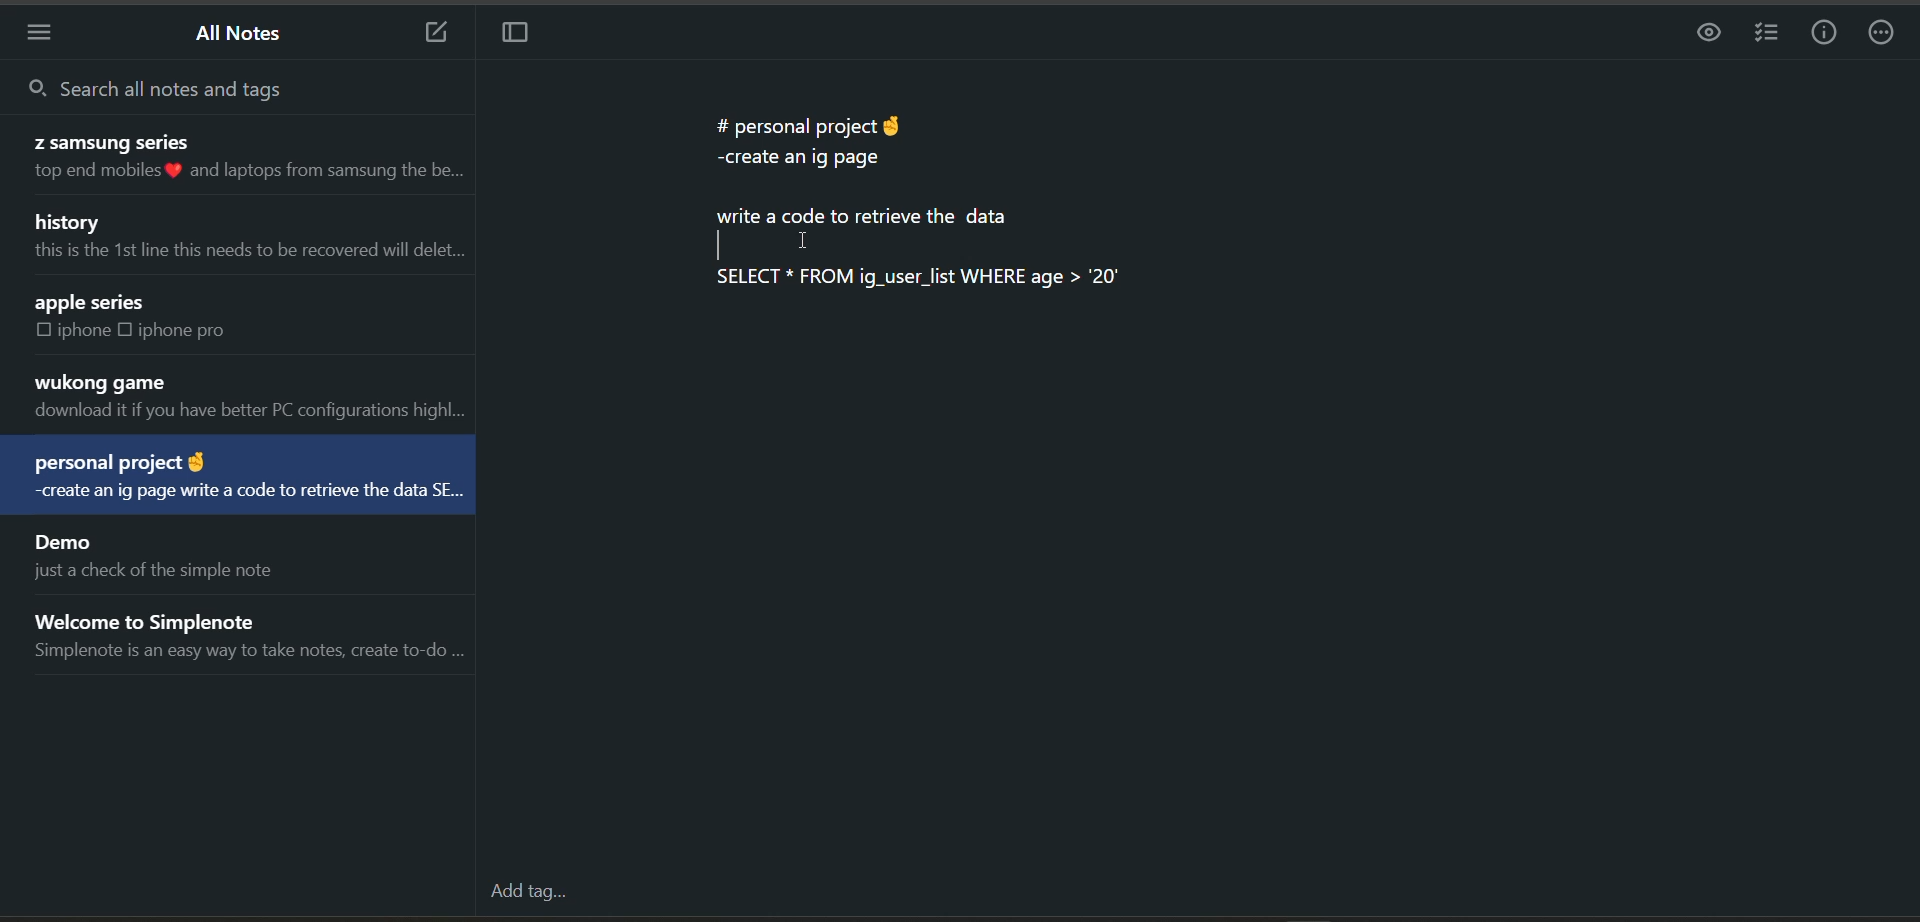  What do you see at coordinates (207, 317) in the screenshot?
I see `note title  and preview` at bounding box center [207, 317].